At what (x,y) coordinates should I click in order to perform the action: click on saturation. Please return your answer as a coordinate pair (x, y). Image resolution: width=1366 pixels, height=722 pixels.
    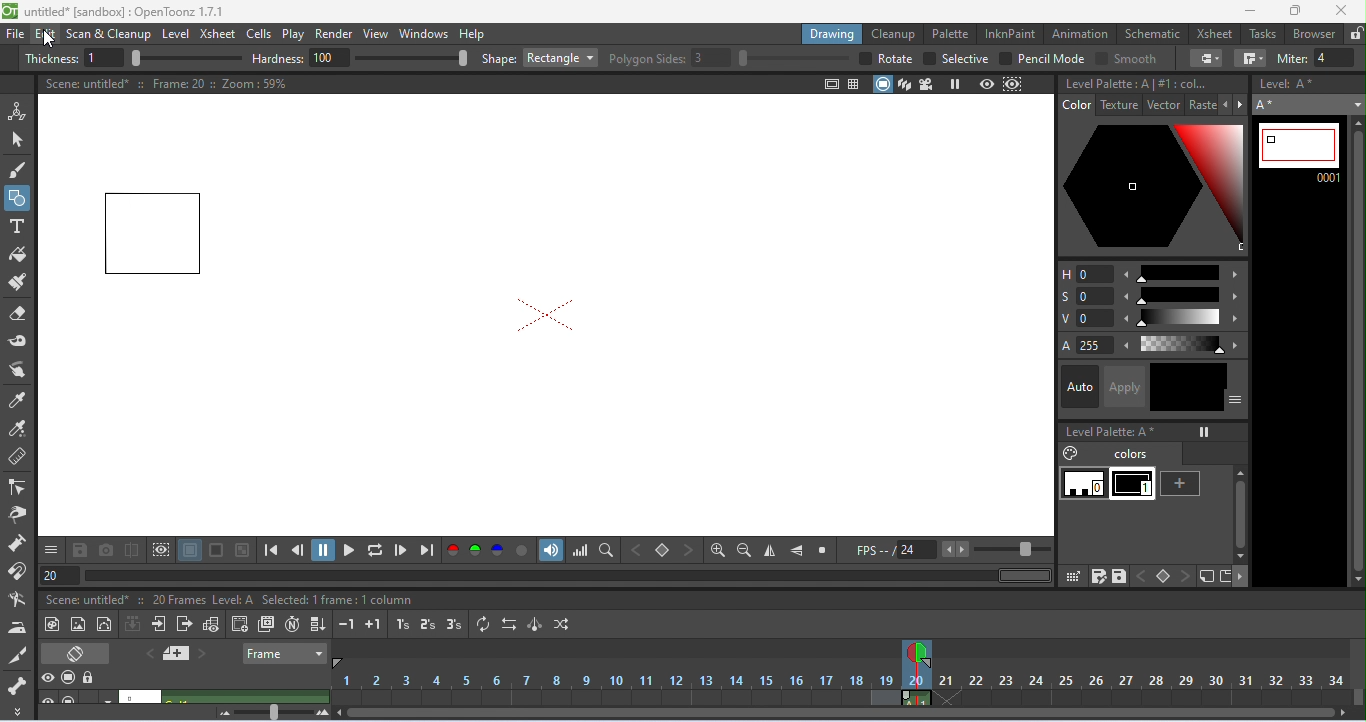
    Looking at the image, I should click on (1153, 297).